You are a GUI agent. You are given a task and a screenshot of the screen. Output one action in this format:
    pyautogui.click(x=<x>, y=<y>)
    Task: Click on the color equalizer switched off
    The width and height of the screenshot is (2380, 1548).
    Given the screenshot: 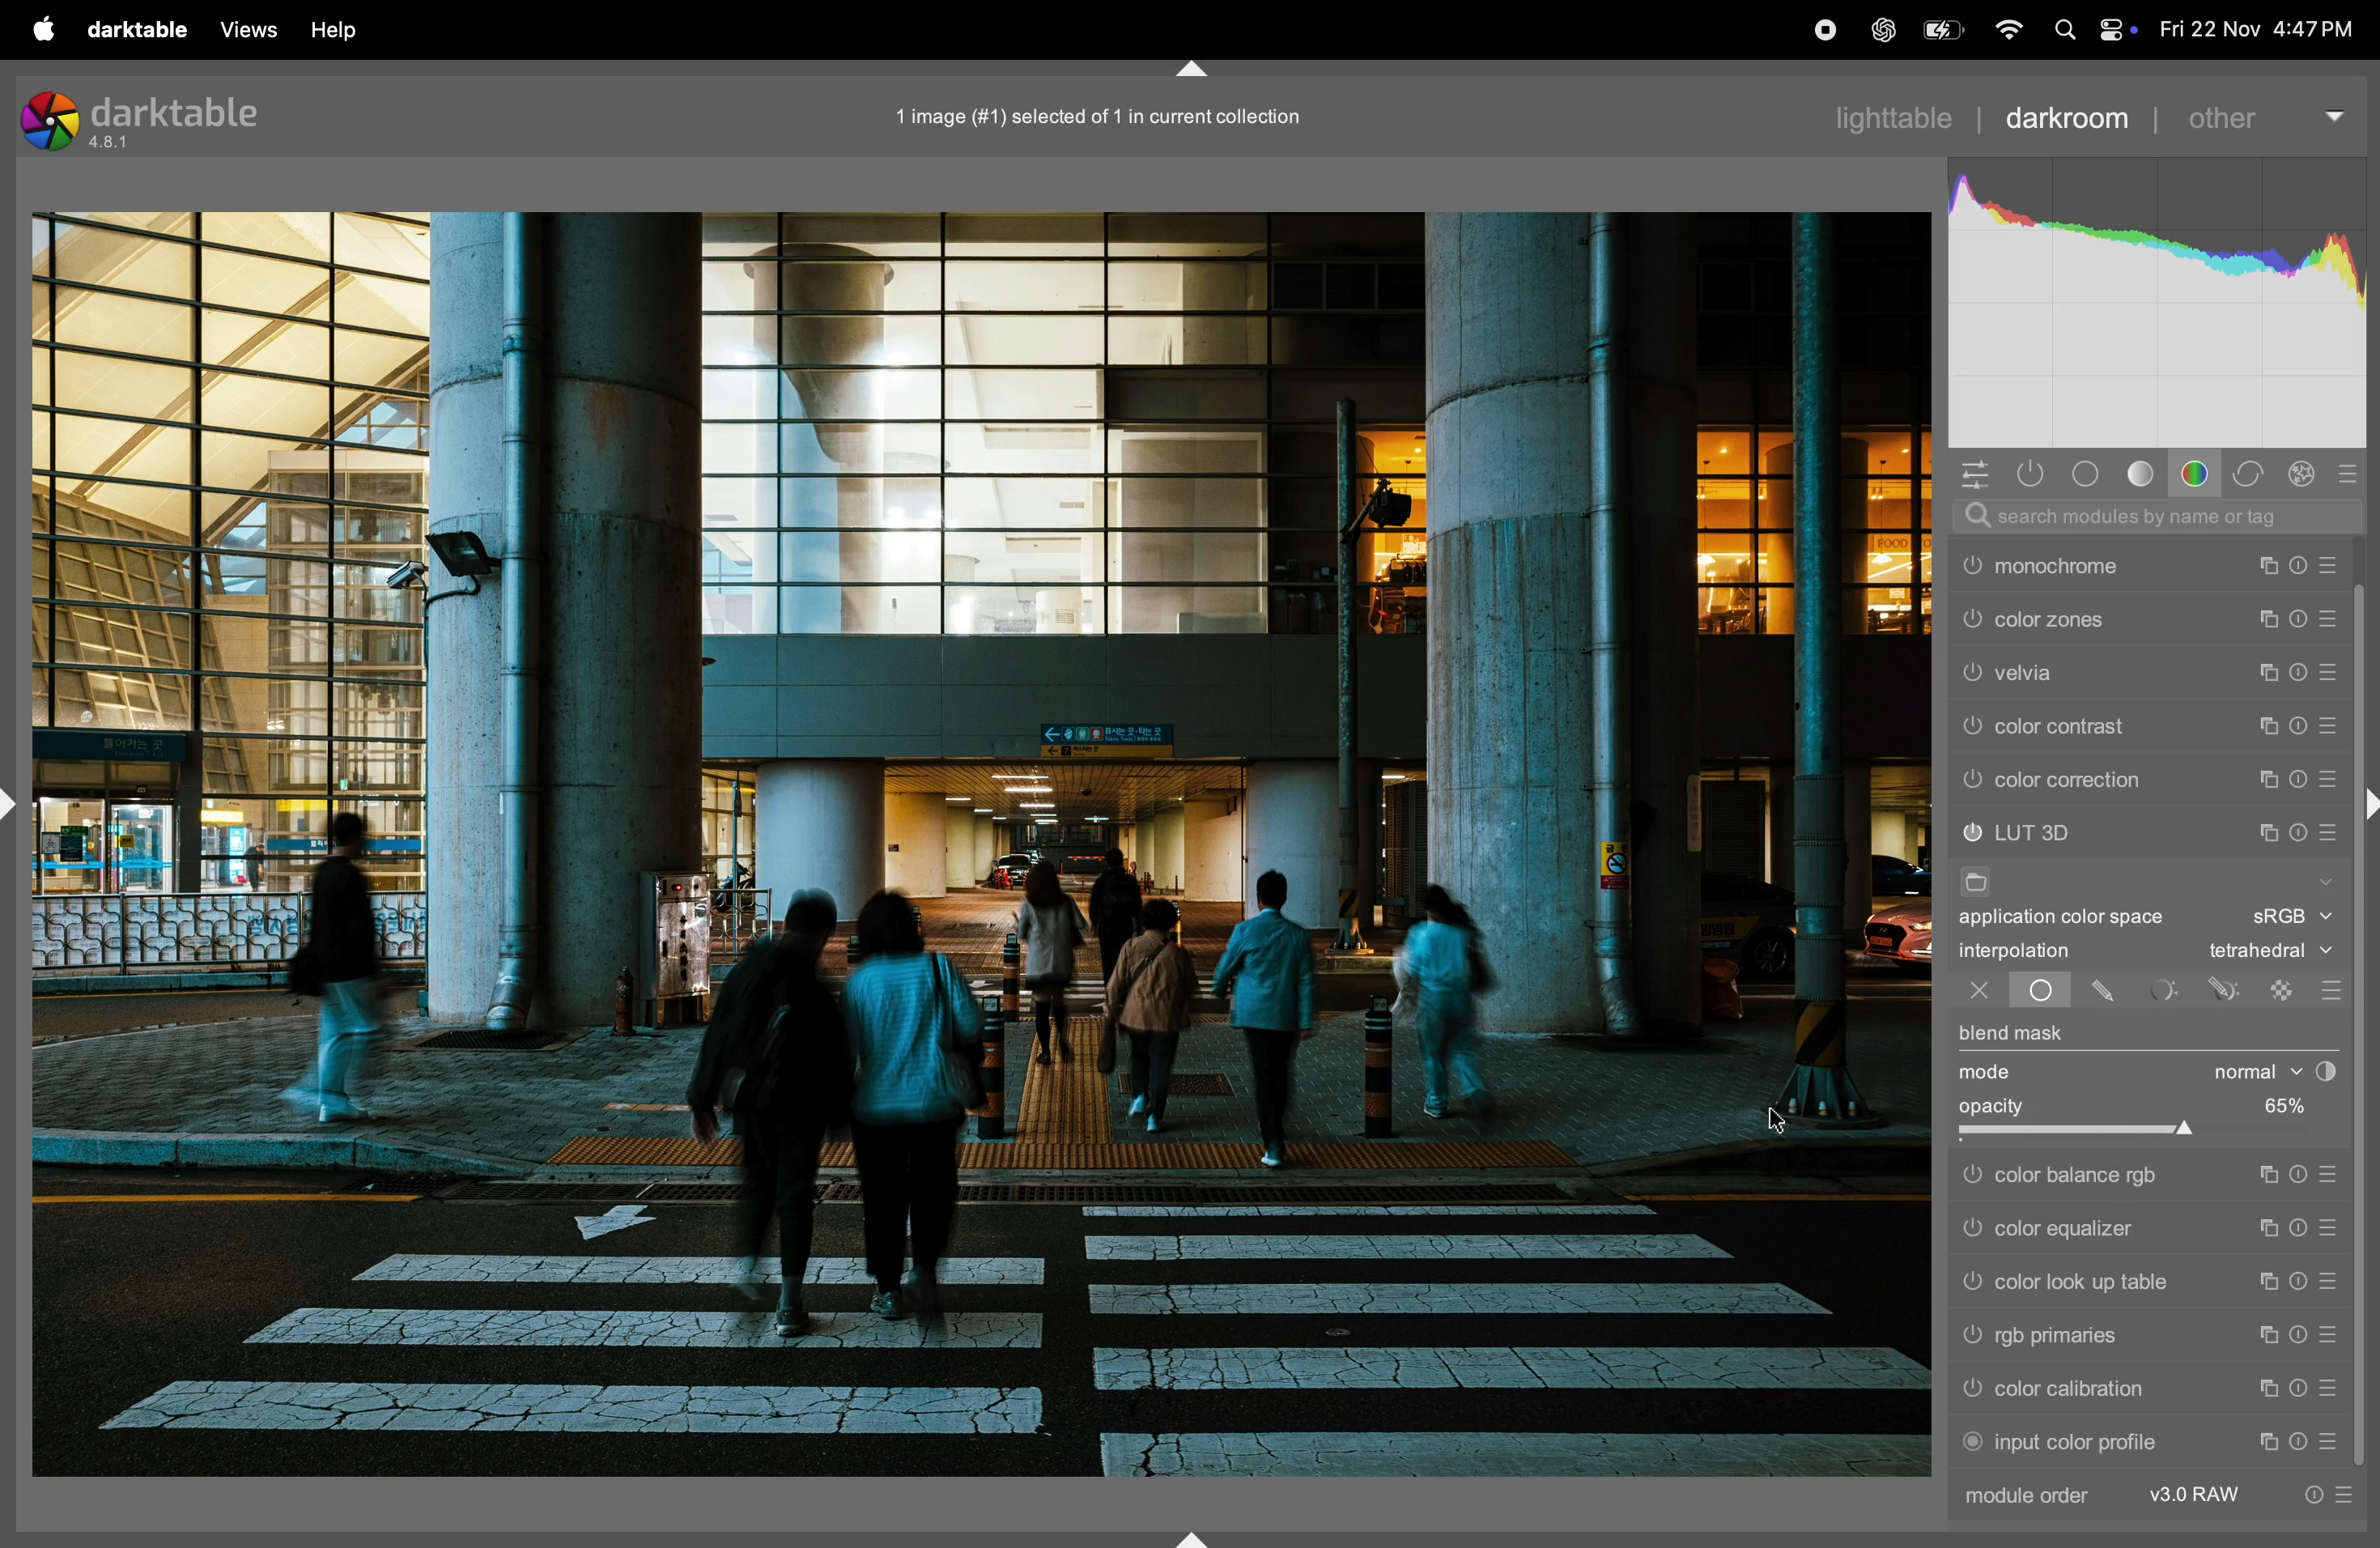 What is the action you would take?
    pyautogui.click(x=1969, y=1236)
    